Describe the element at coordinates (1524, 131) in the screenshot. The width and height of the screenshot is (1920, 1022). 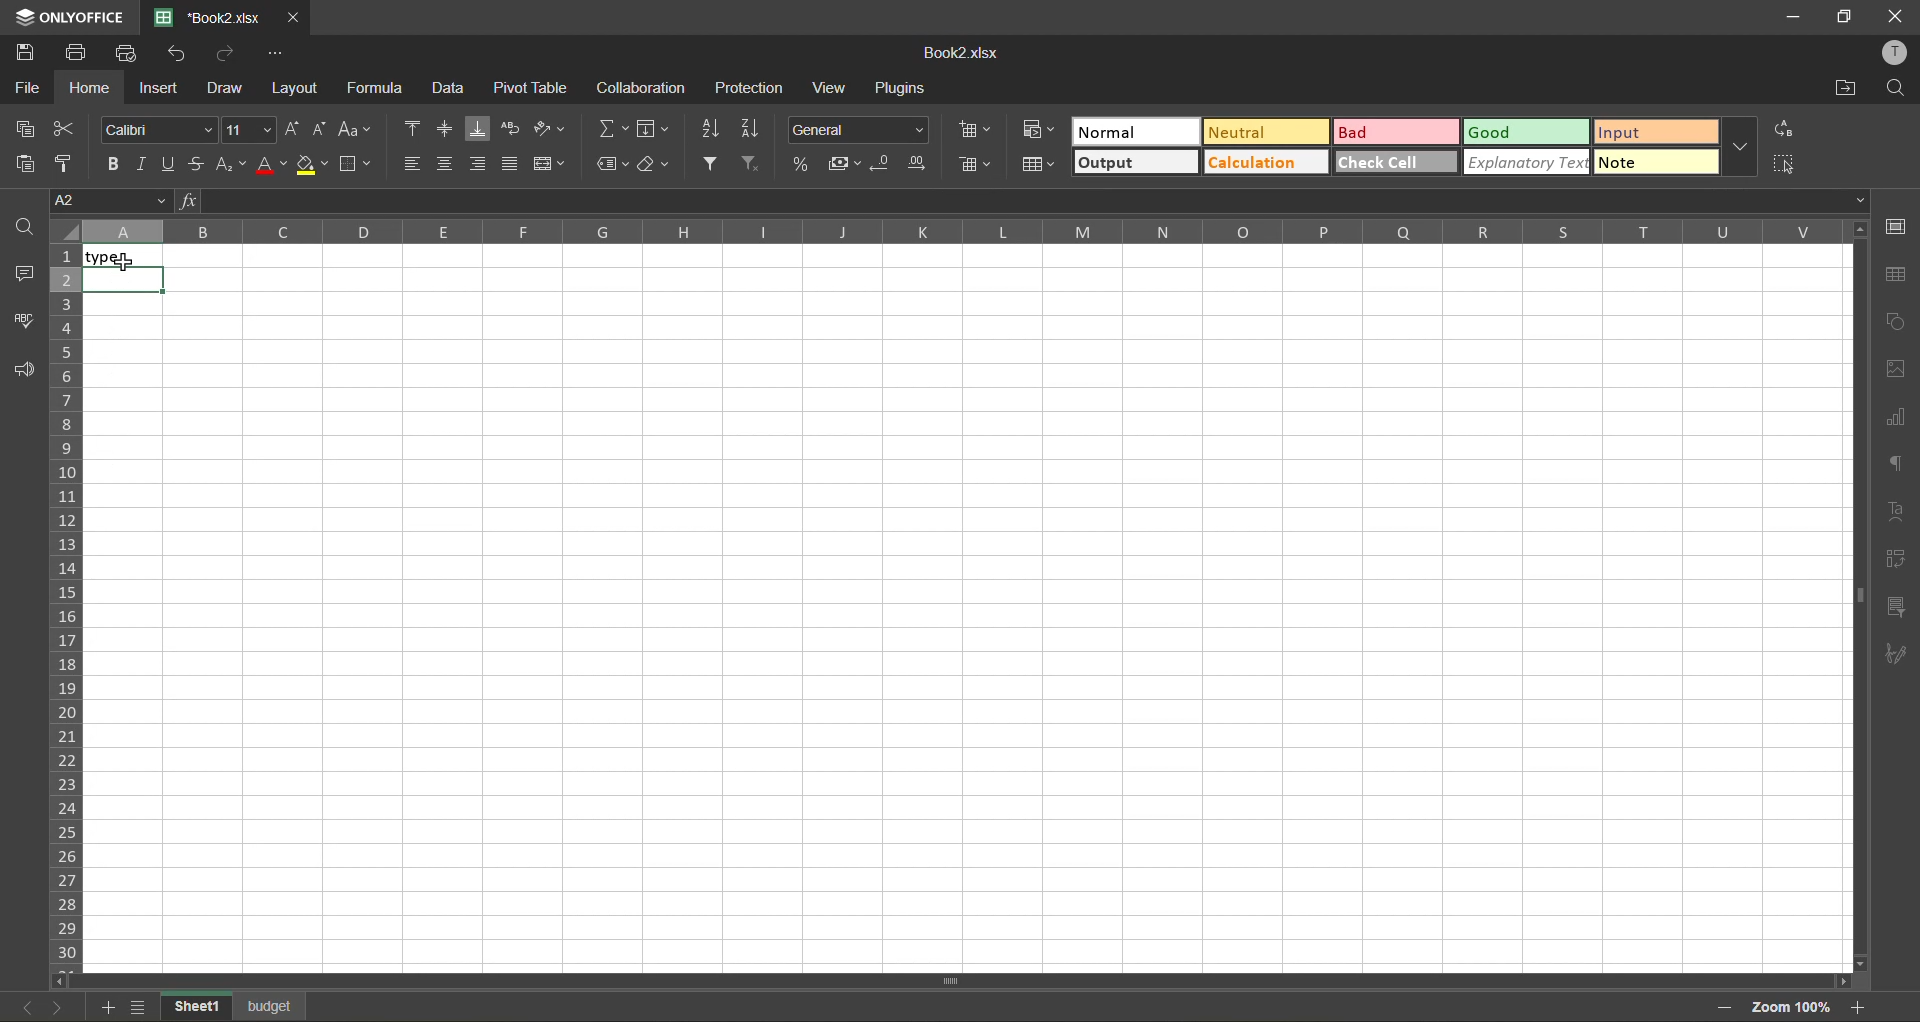
I see `good` at that location.